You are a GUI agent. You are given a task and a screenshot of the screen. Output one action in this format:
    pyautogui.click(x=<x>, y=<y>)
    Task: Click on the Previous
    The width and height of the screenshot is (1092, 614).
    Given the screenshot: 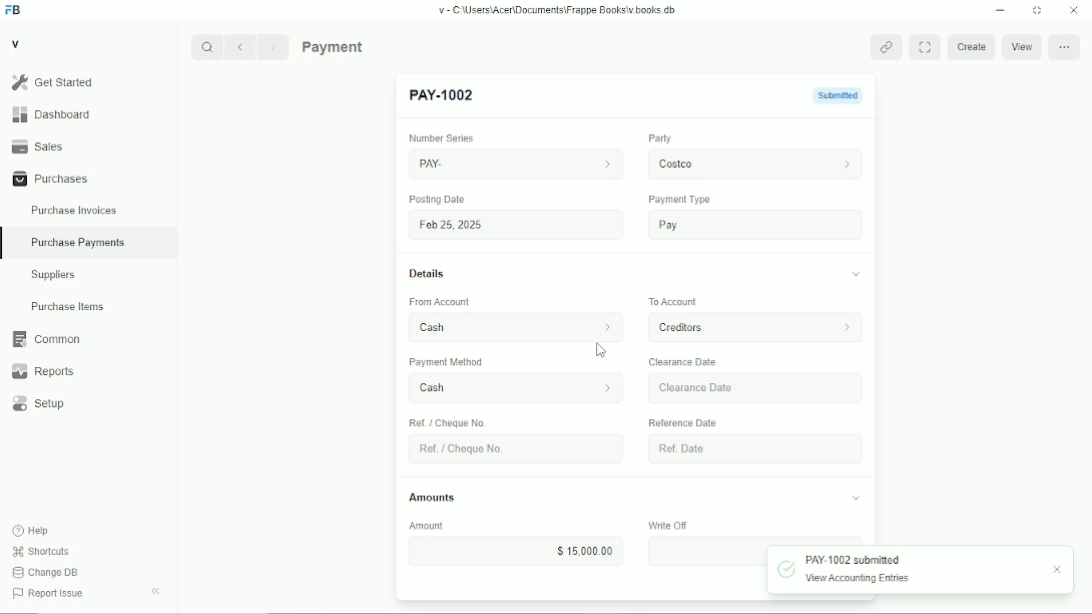 What is the action you would take?
    pyautogui.click(x=240, y=47)
    